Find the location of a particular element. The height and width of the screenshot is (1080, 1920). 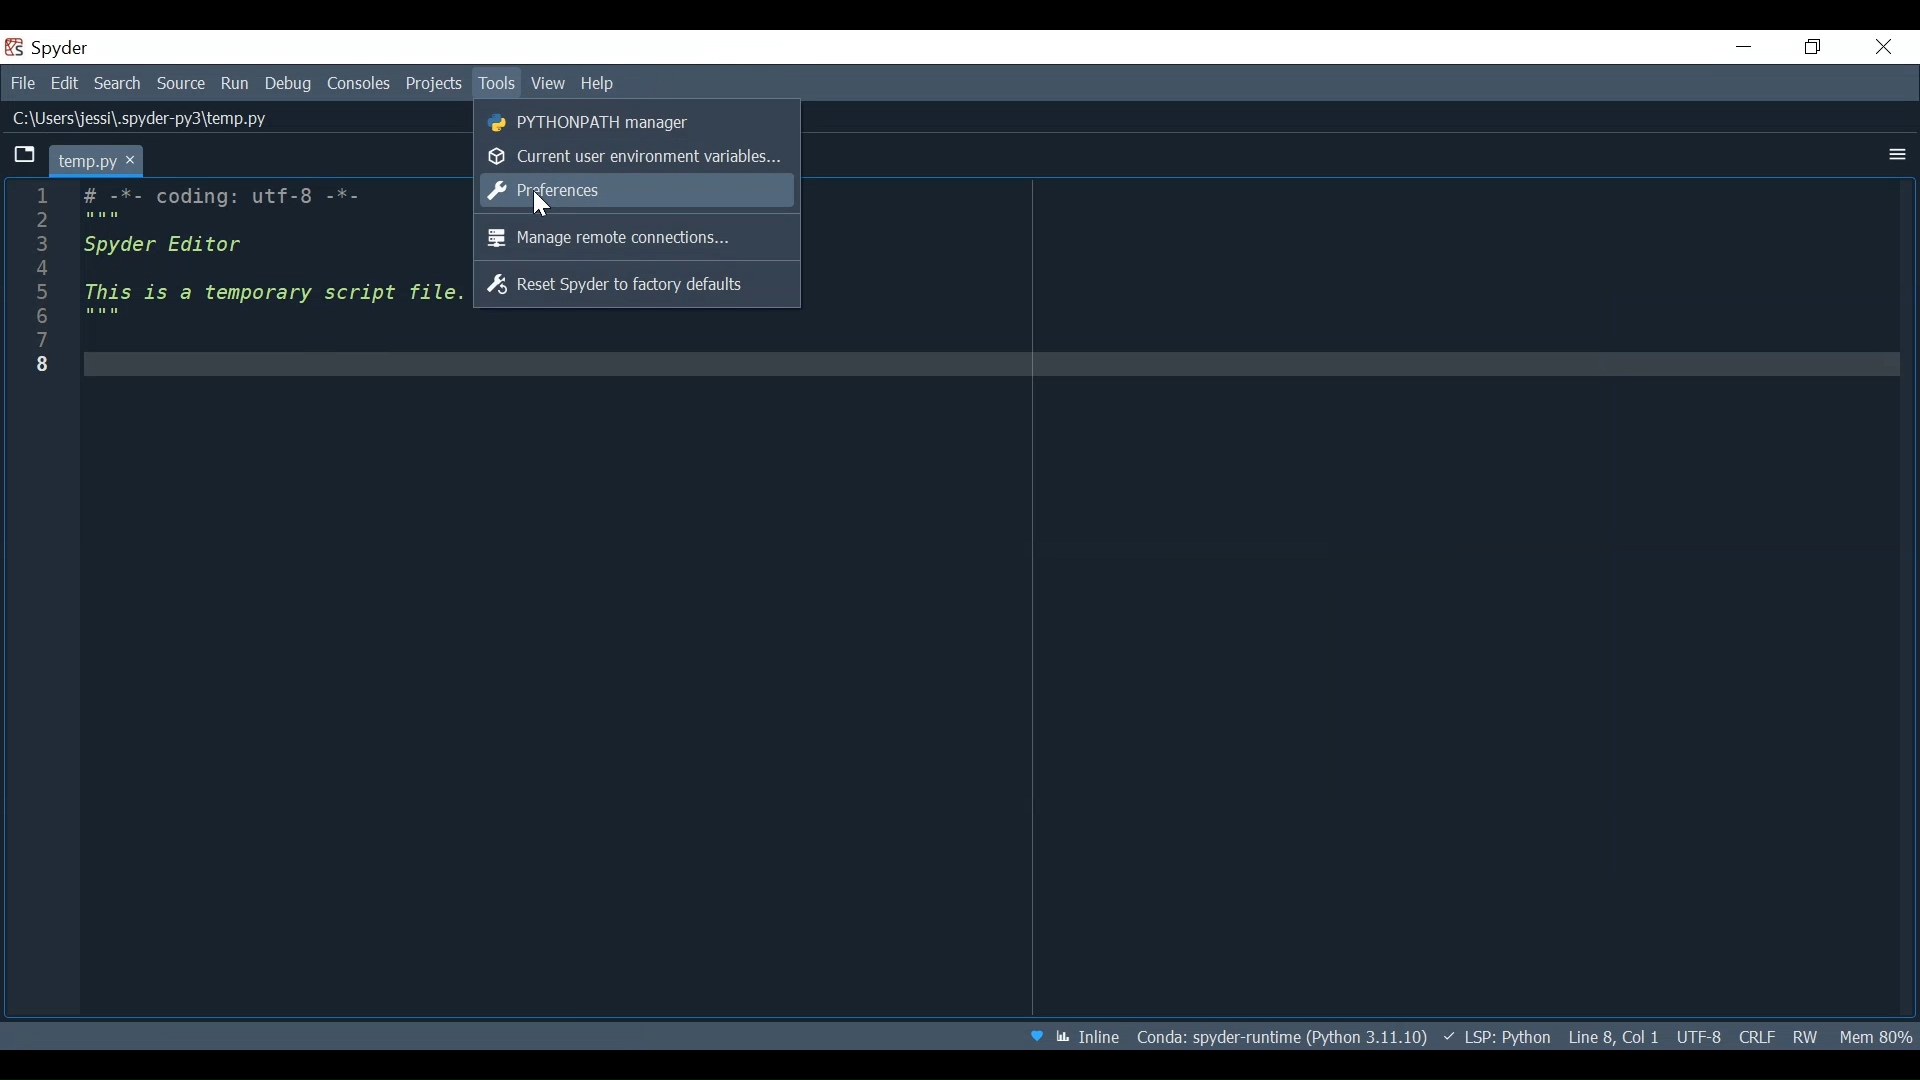

Toggle inline and interactive Matplotlib plotting is located at coordinates (1103, 1038).